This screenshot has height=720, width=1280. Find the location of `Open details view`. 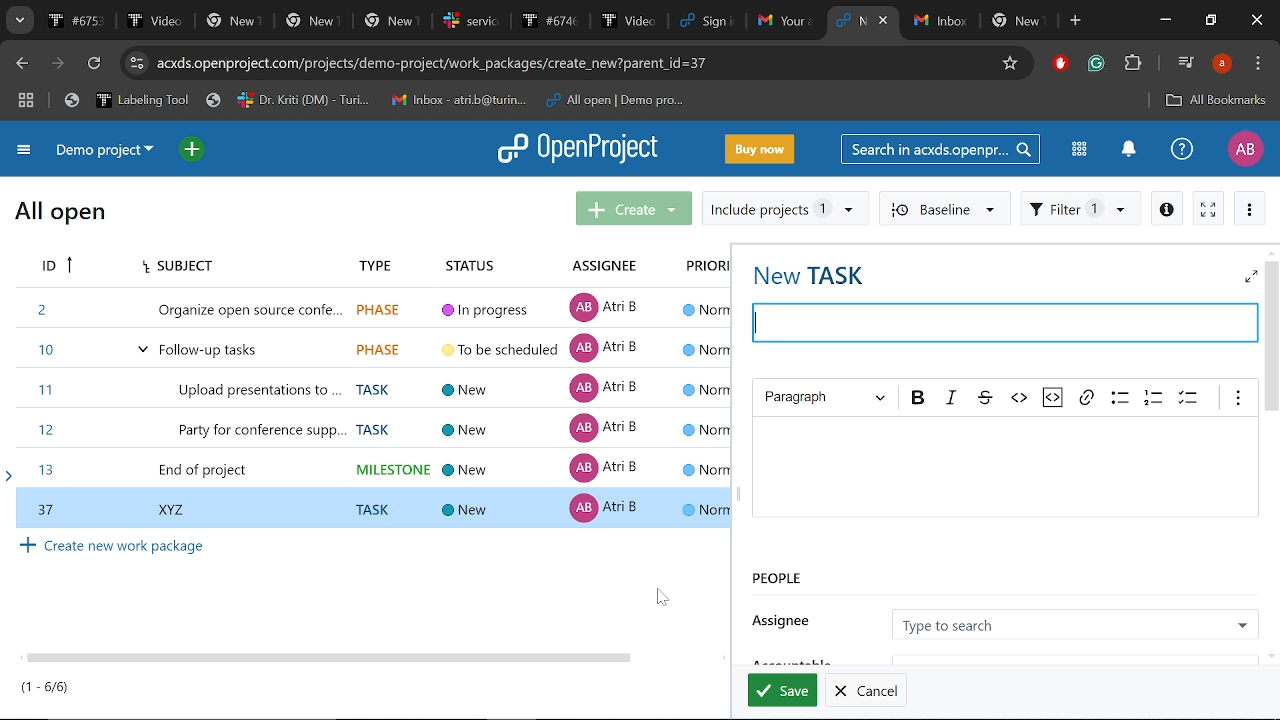

Open details view is located at coordinates (1166, 207).